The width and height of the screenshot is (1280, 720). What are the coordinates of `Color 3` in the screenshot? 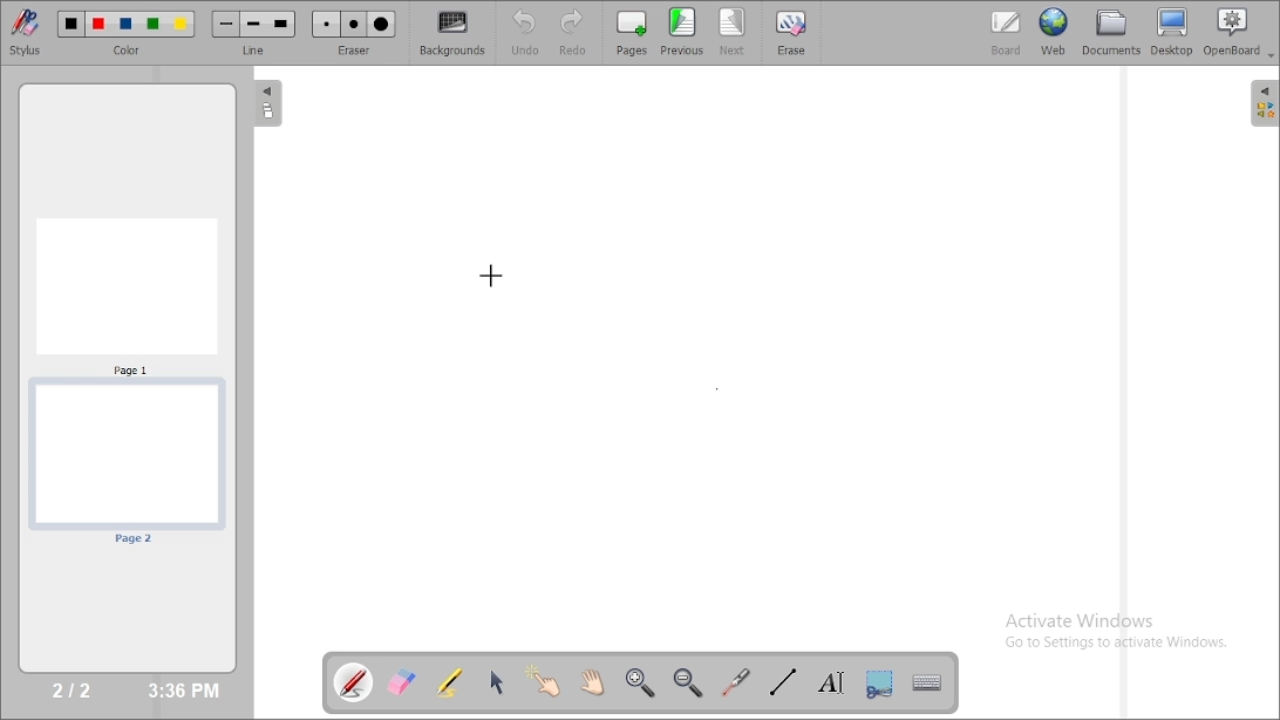 It's located at (126, 25).